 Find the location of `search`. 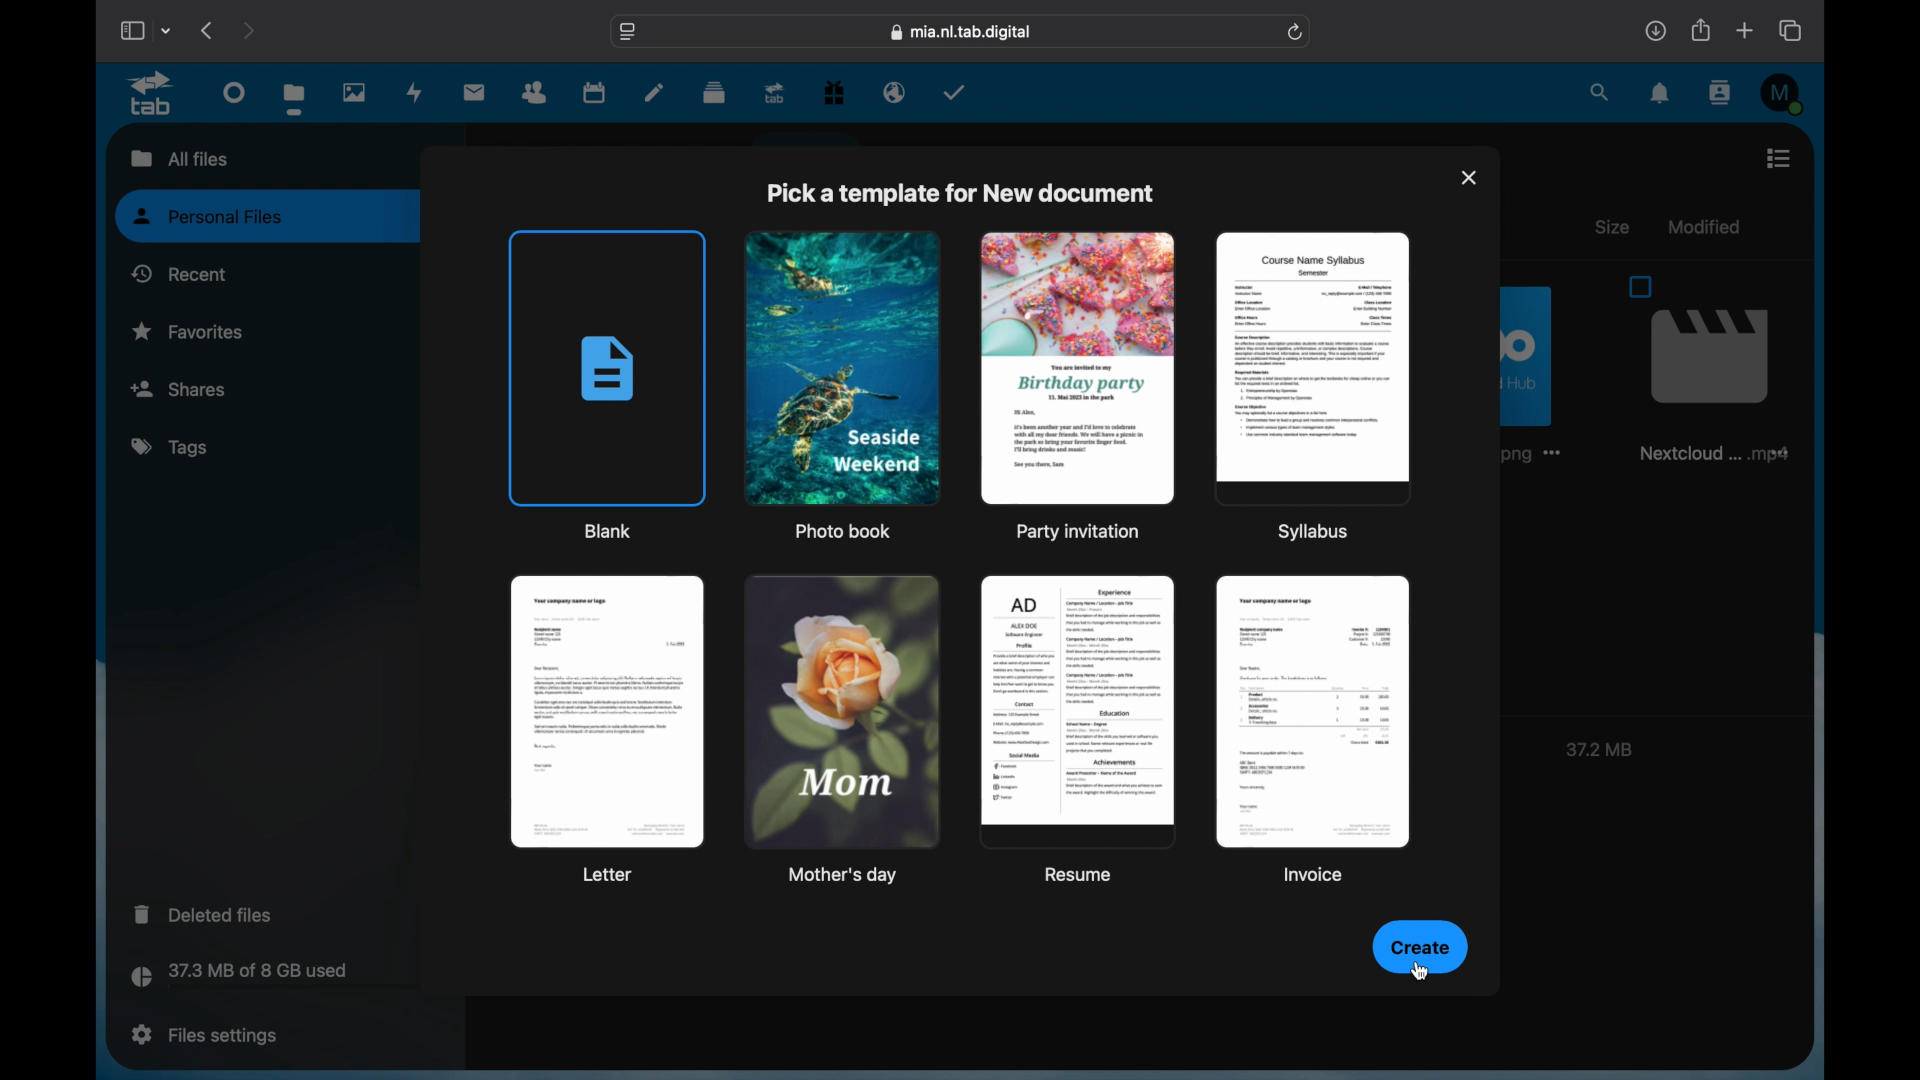

search is located at coordinates (1601, 94).